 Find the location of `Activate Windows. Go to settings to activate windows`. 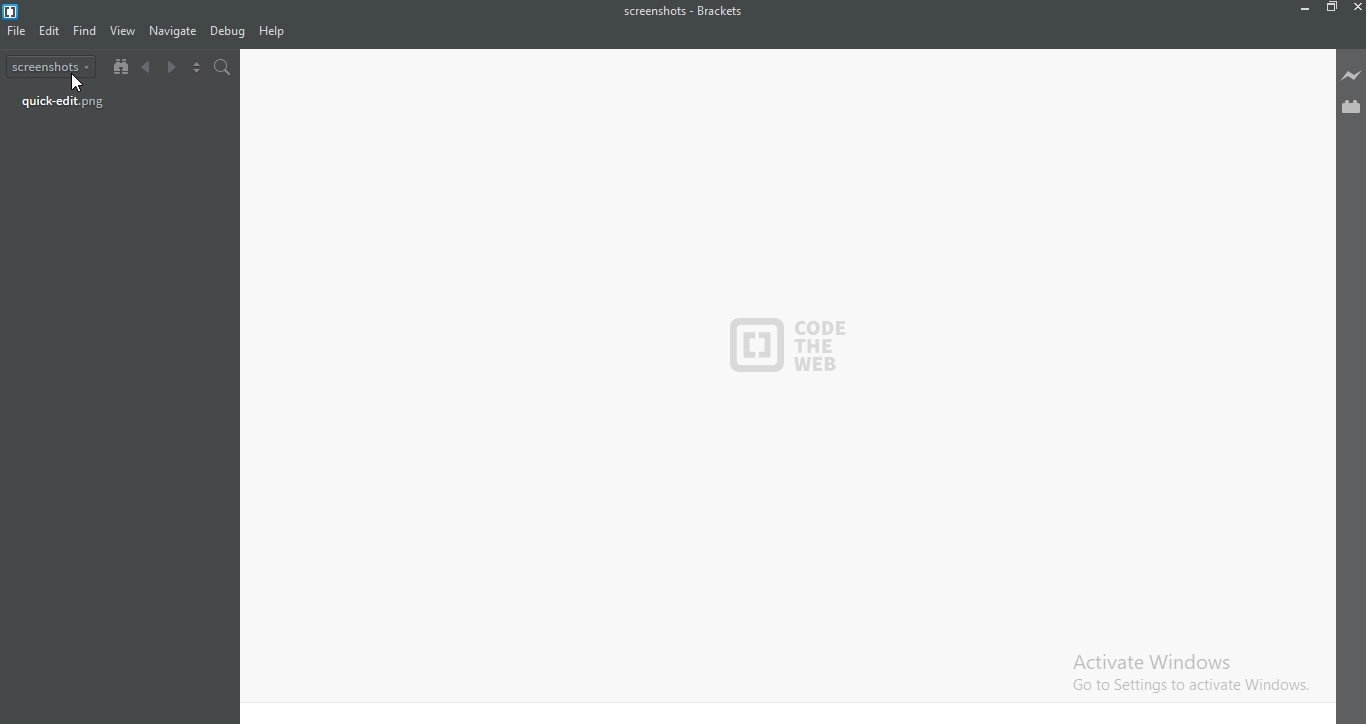

Activate Windows. Go to settings to activate windows is located at coordinates (1179, 669).